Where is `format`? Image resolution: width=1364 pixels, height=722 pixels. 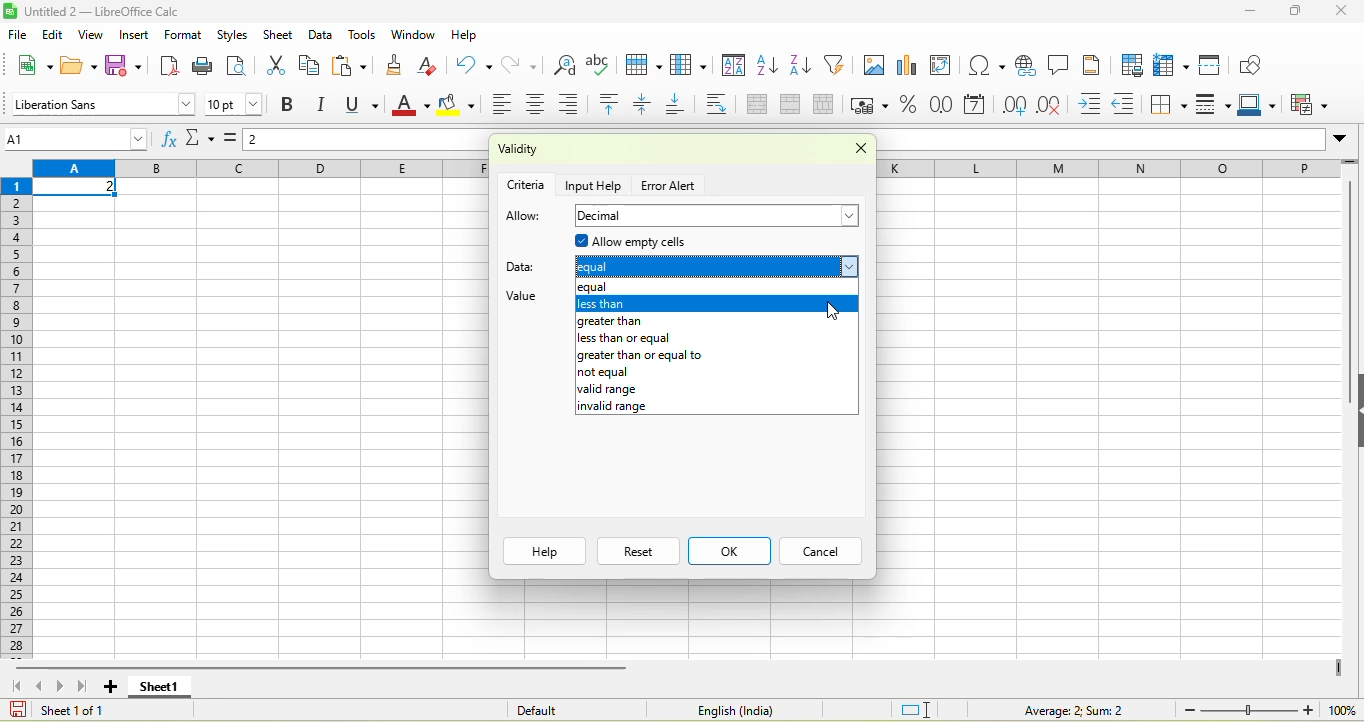 format is located at coordinates (186, 34).